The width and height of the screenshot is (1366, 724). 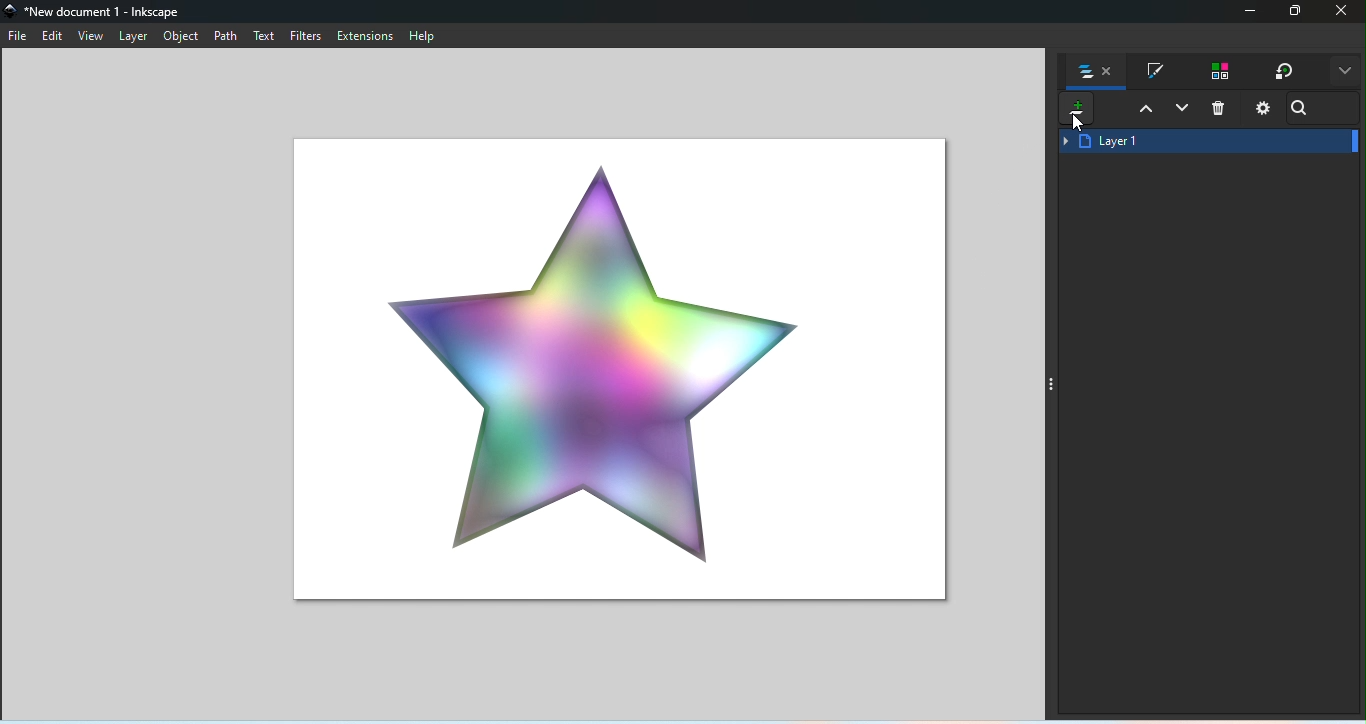 What do you see at coordinates (56, 37) in the screenshot?
I see `Edit` at bounding box center [56, 37].